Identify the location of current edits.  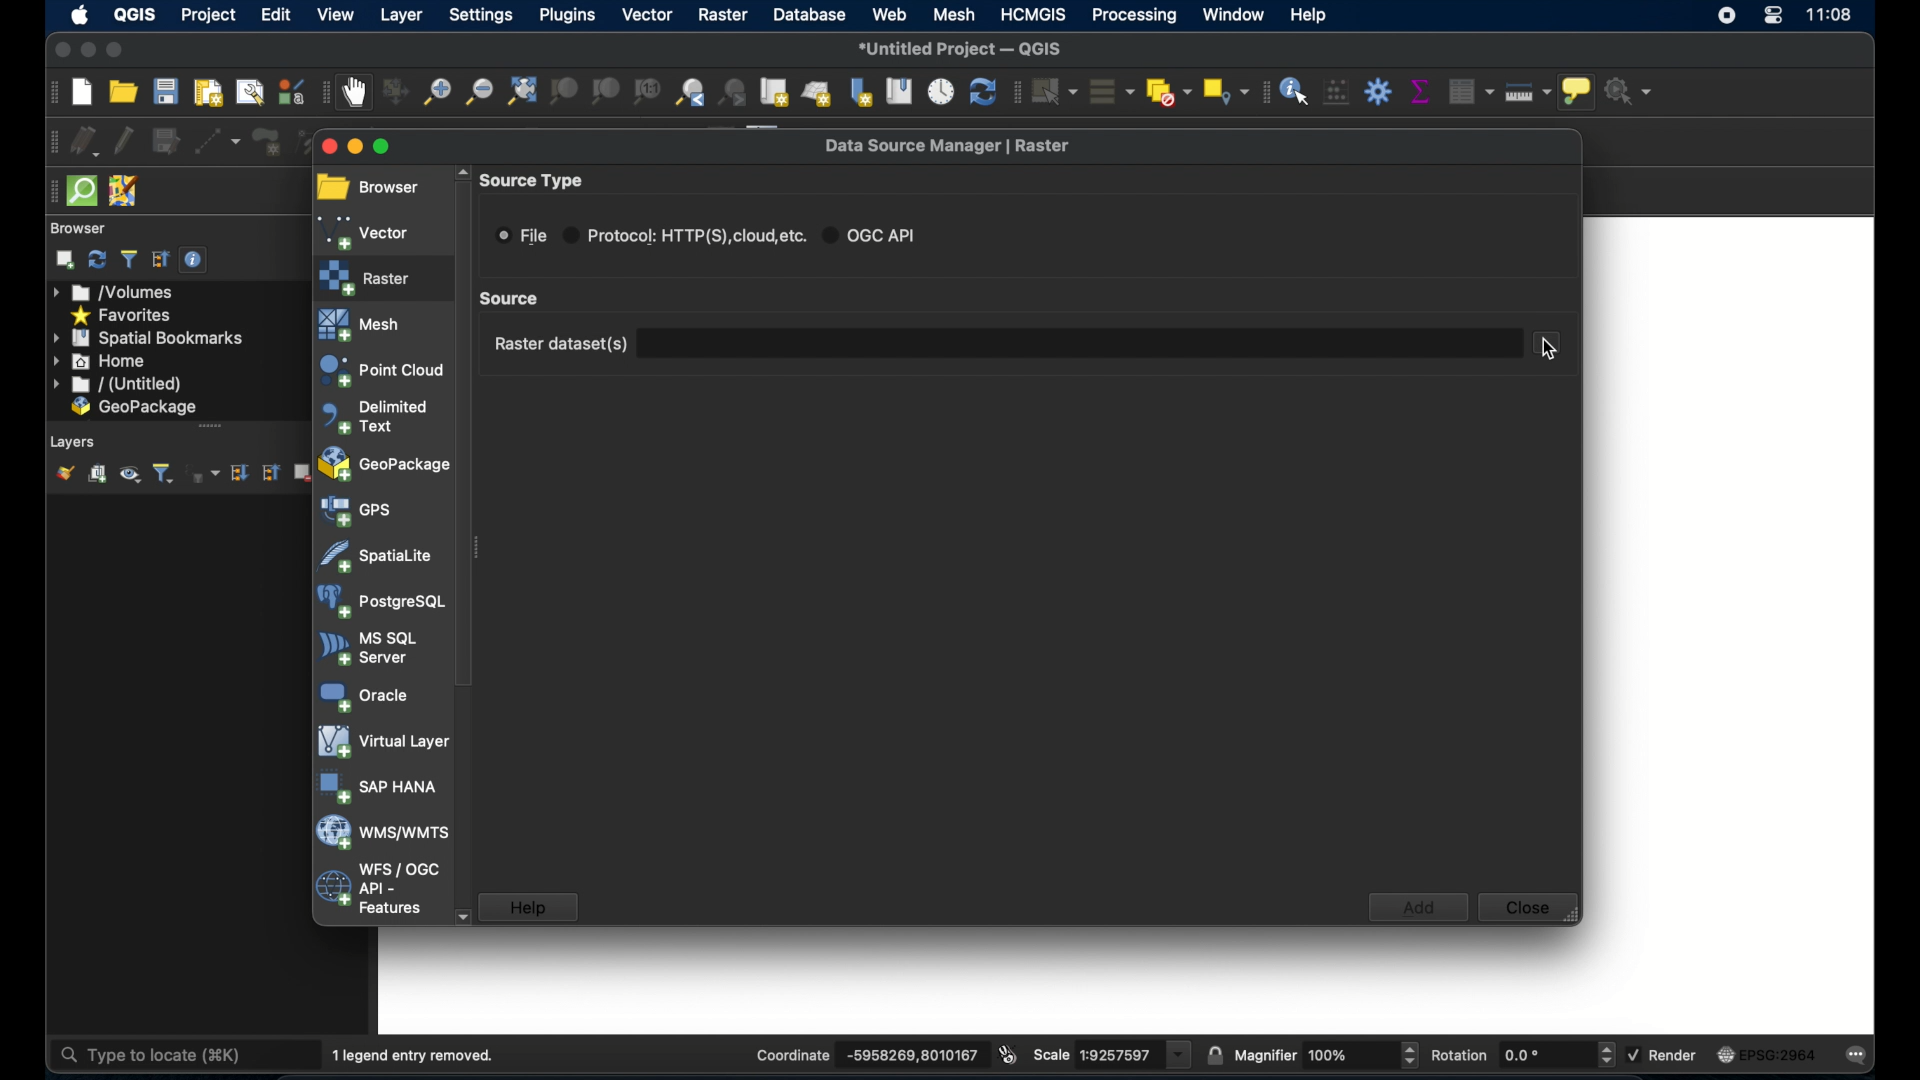
(85, 141).